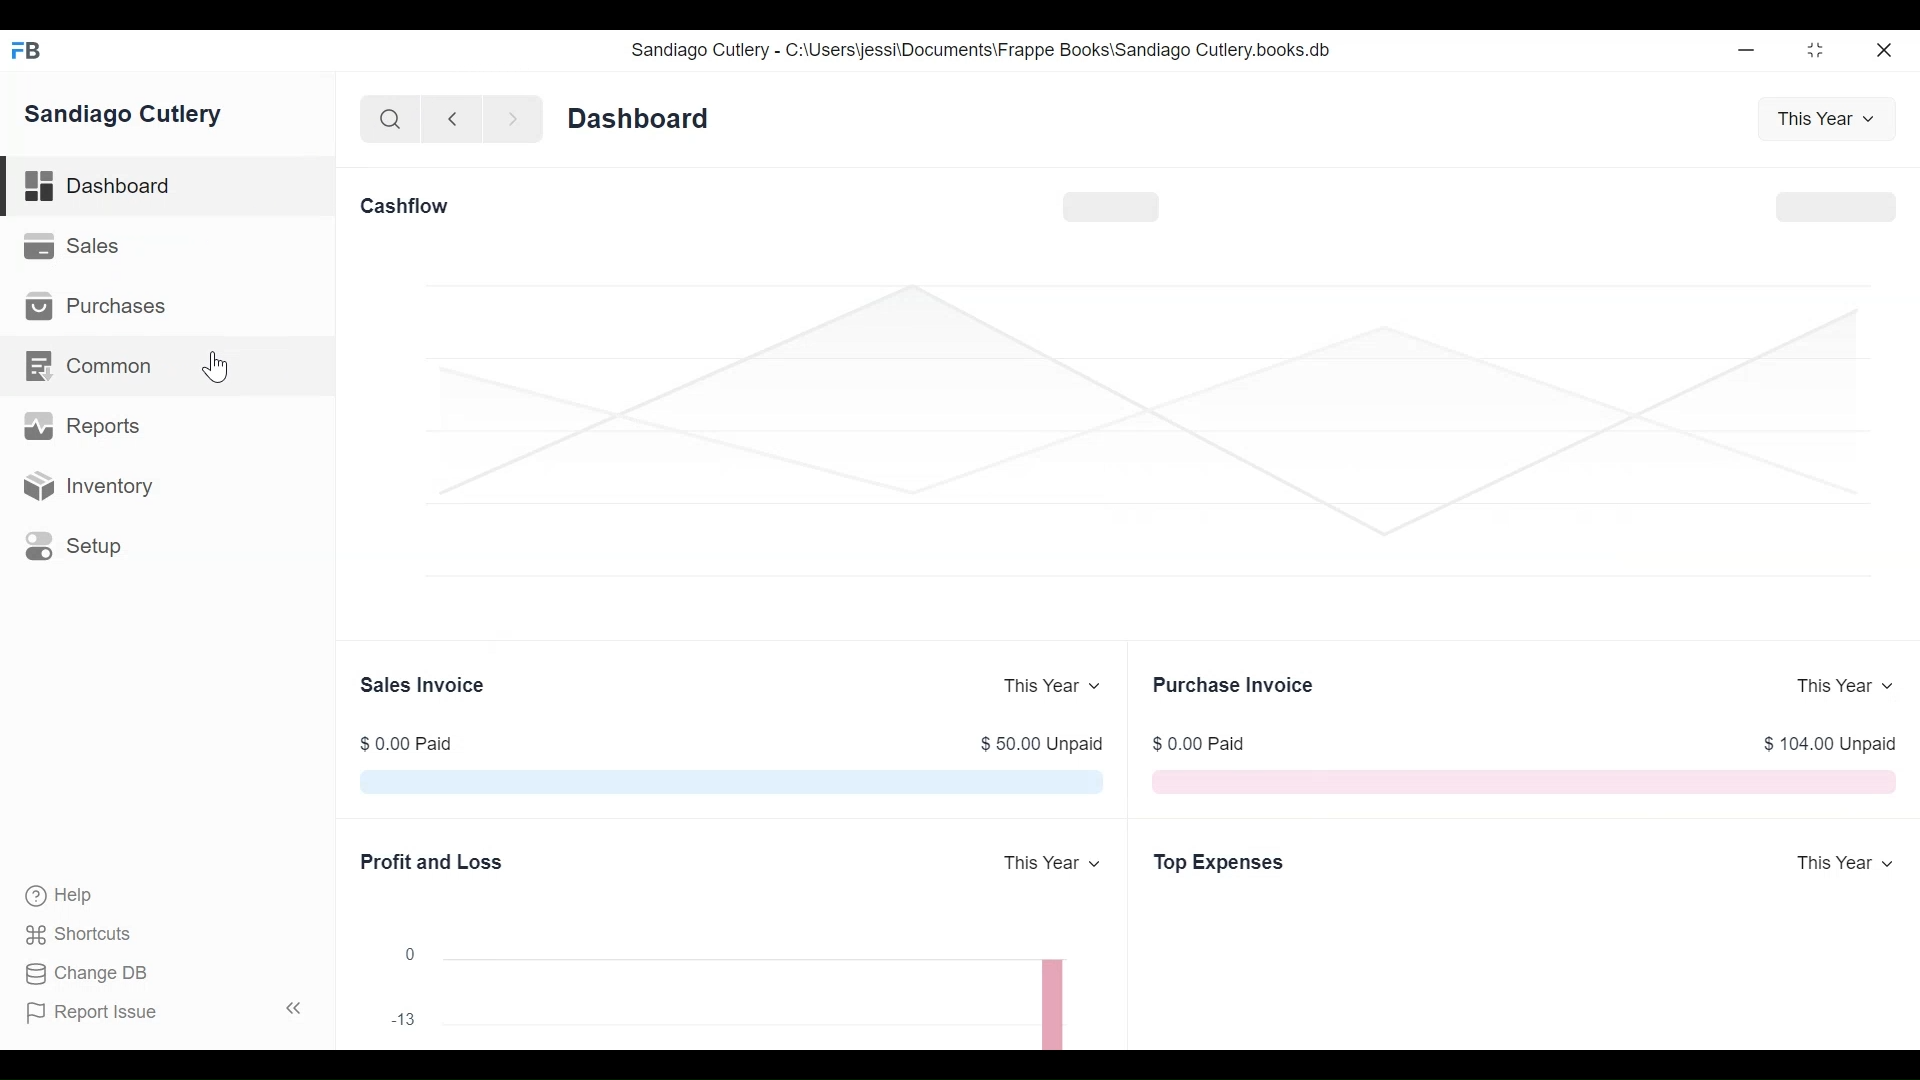 This screenshot has width=1920, height=1080. What do you see at coordinates (84, 934) in the screenshot?
I see `Shortcuts` at bounding box center [84, 934].